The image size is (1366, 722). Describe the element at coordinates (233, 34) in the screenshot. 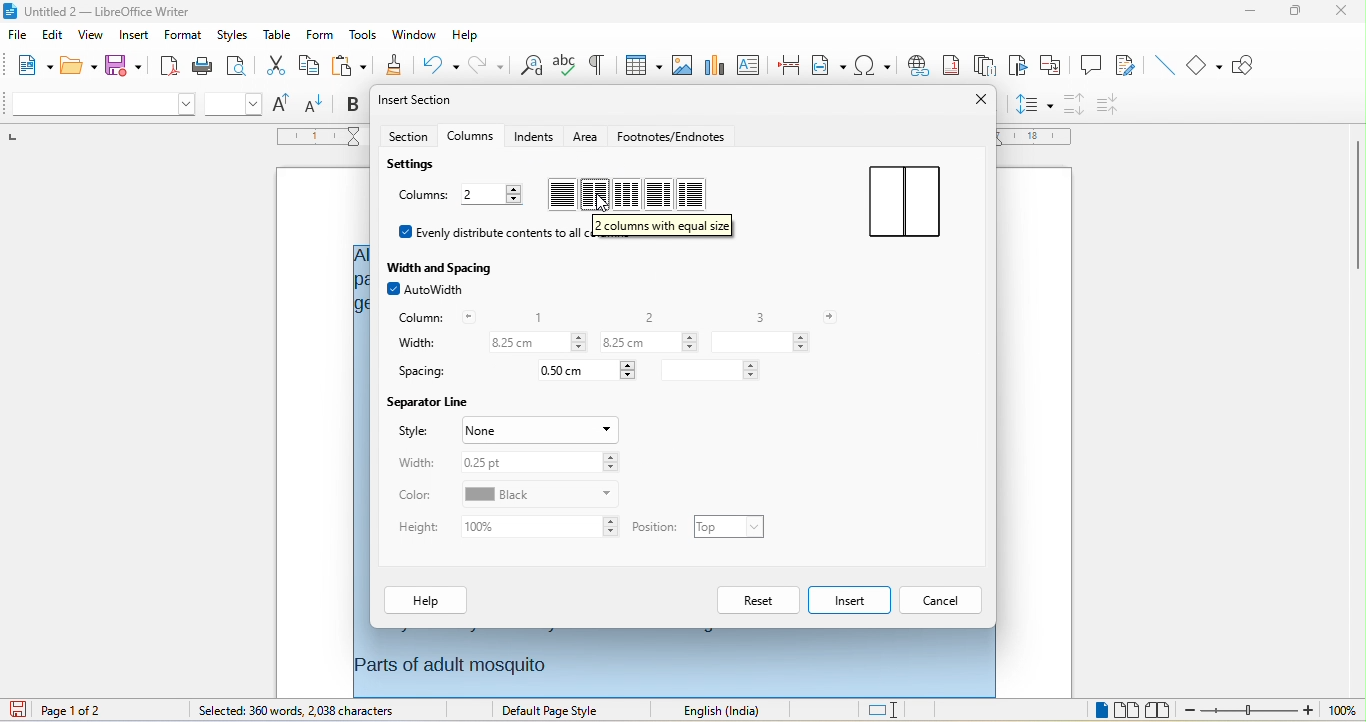

I see `styles` at that location.